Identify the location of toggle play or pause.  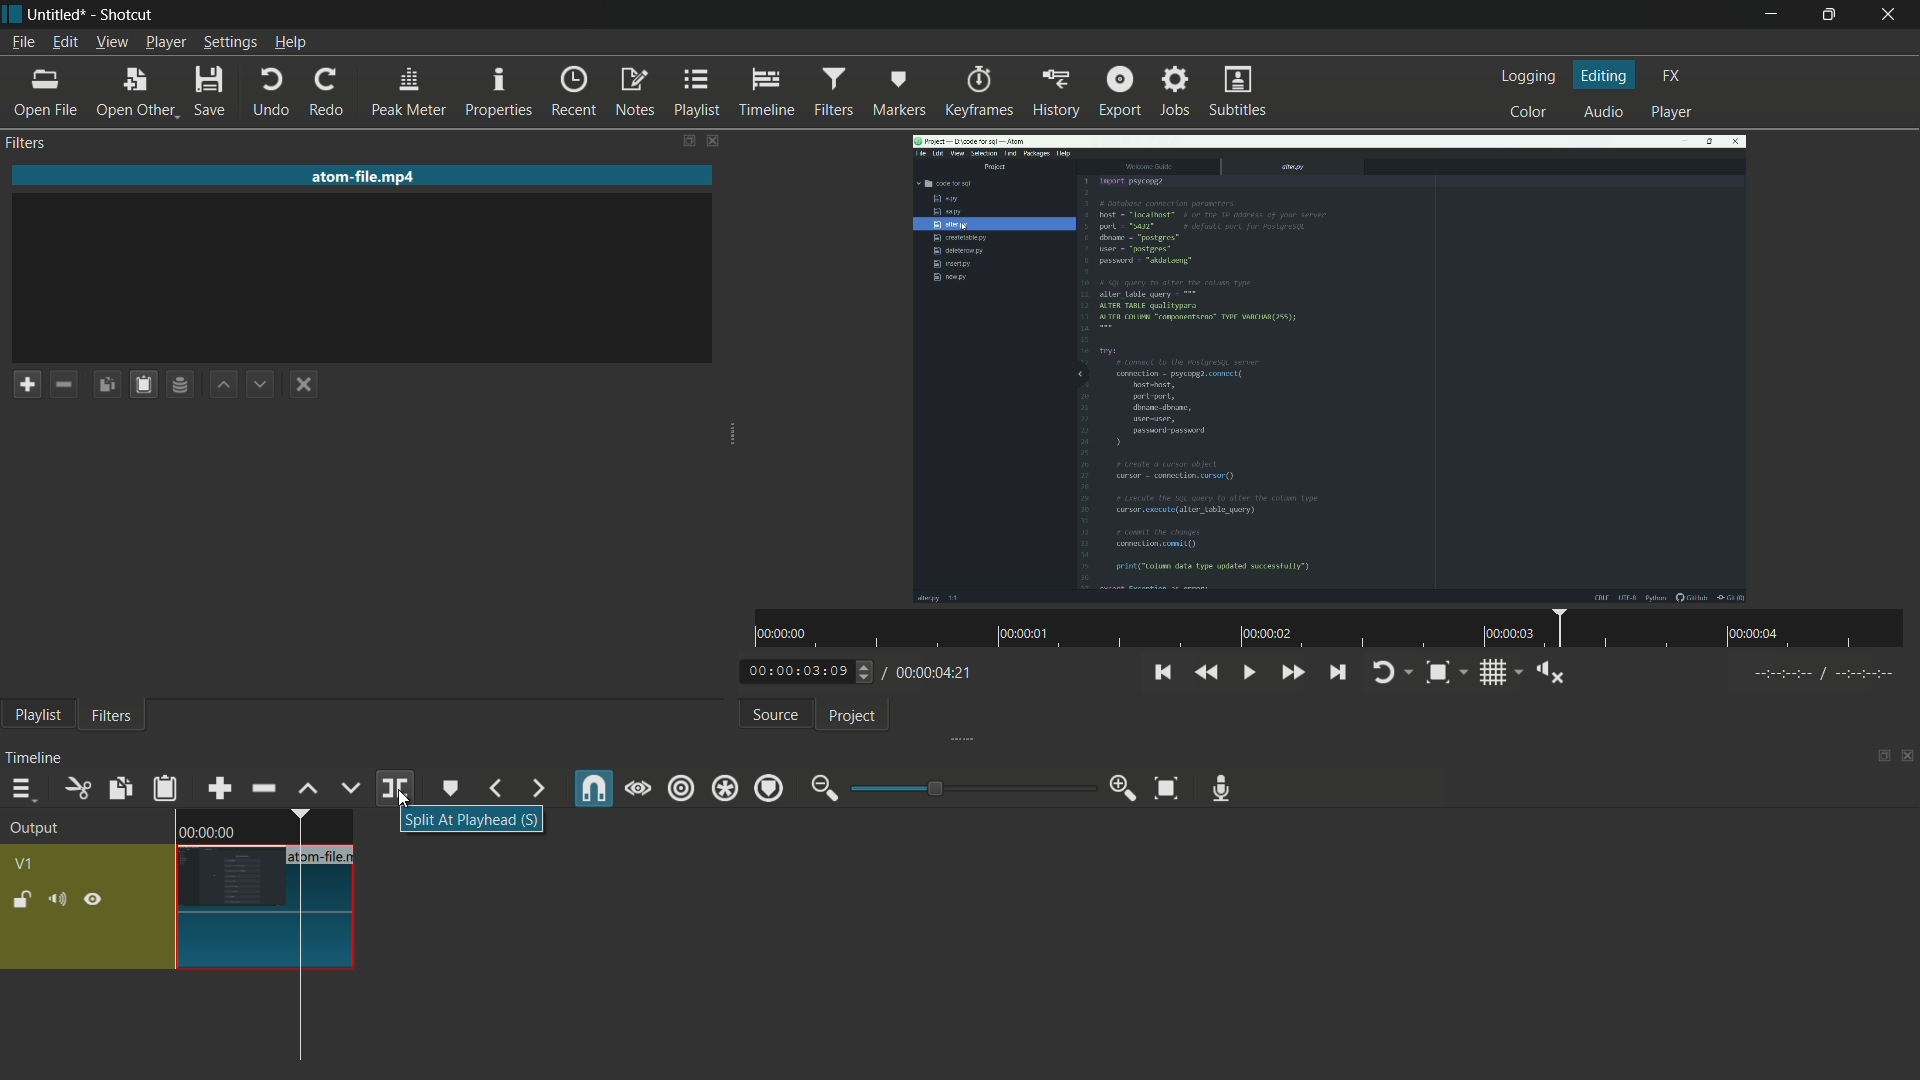
(1249, 673).